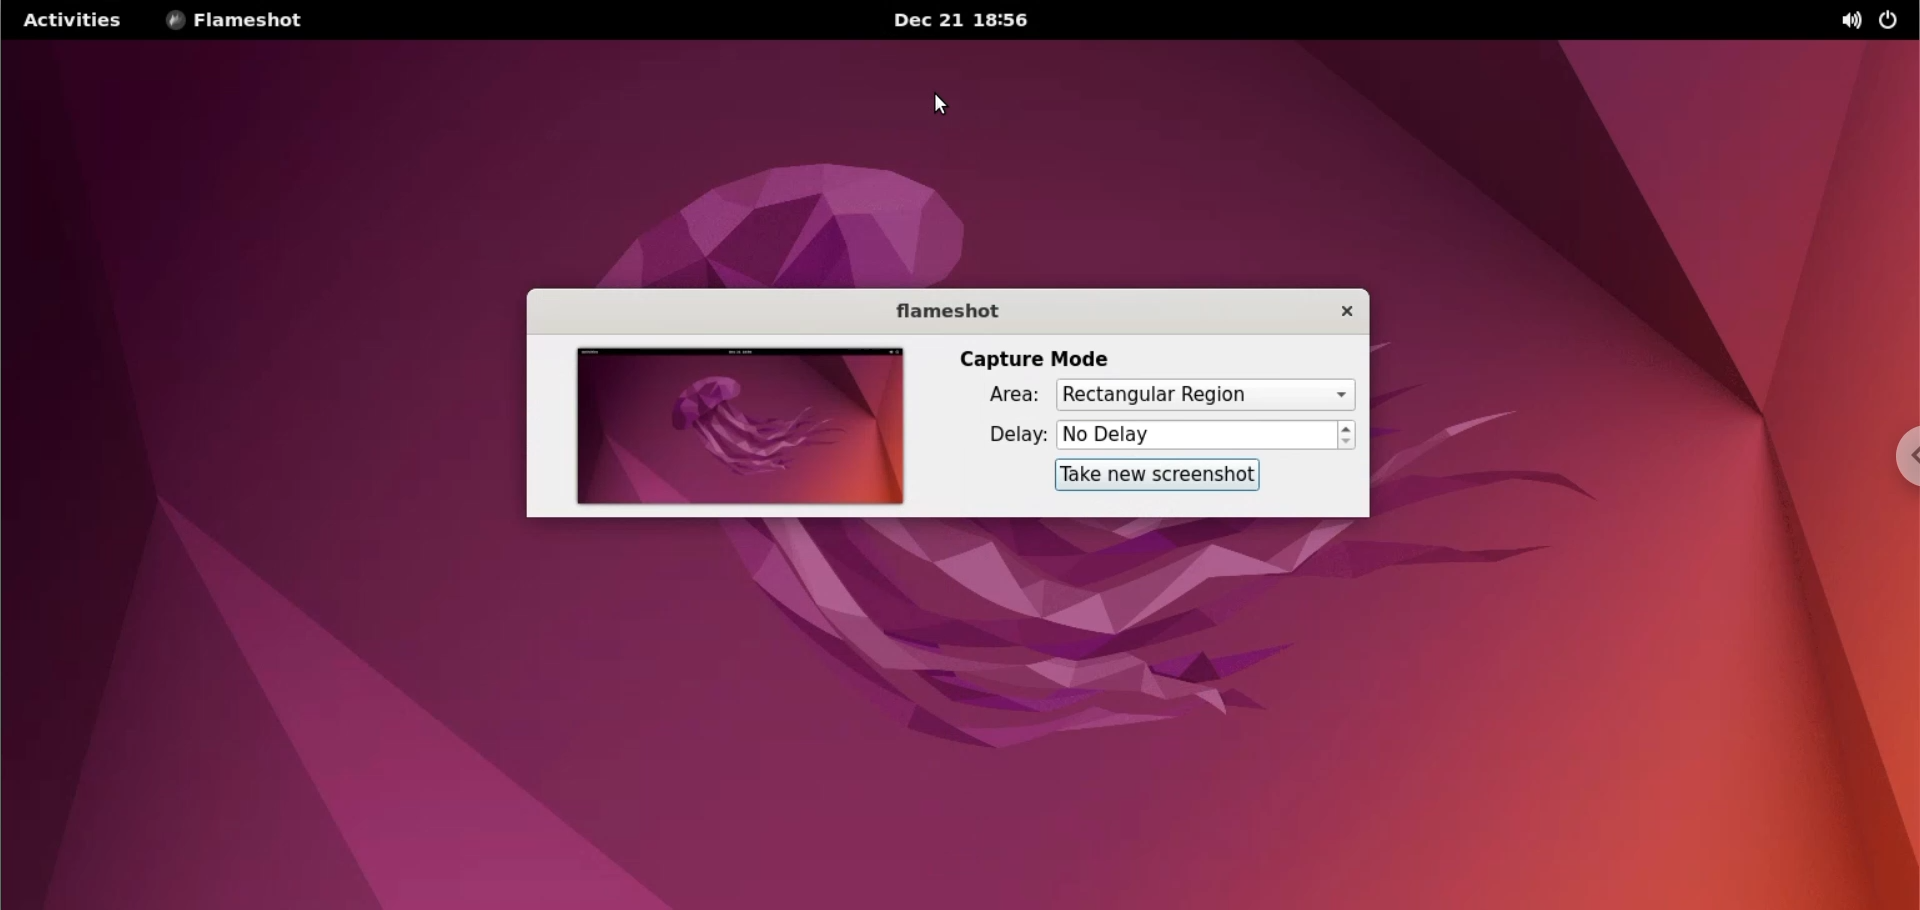 The width and height of the screenshot is (1920, 910). Describe the element at coordinates (1001, 396) in the screenshot. I see `area` at that location.